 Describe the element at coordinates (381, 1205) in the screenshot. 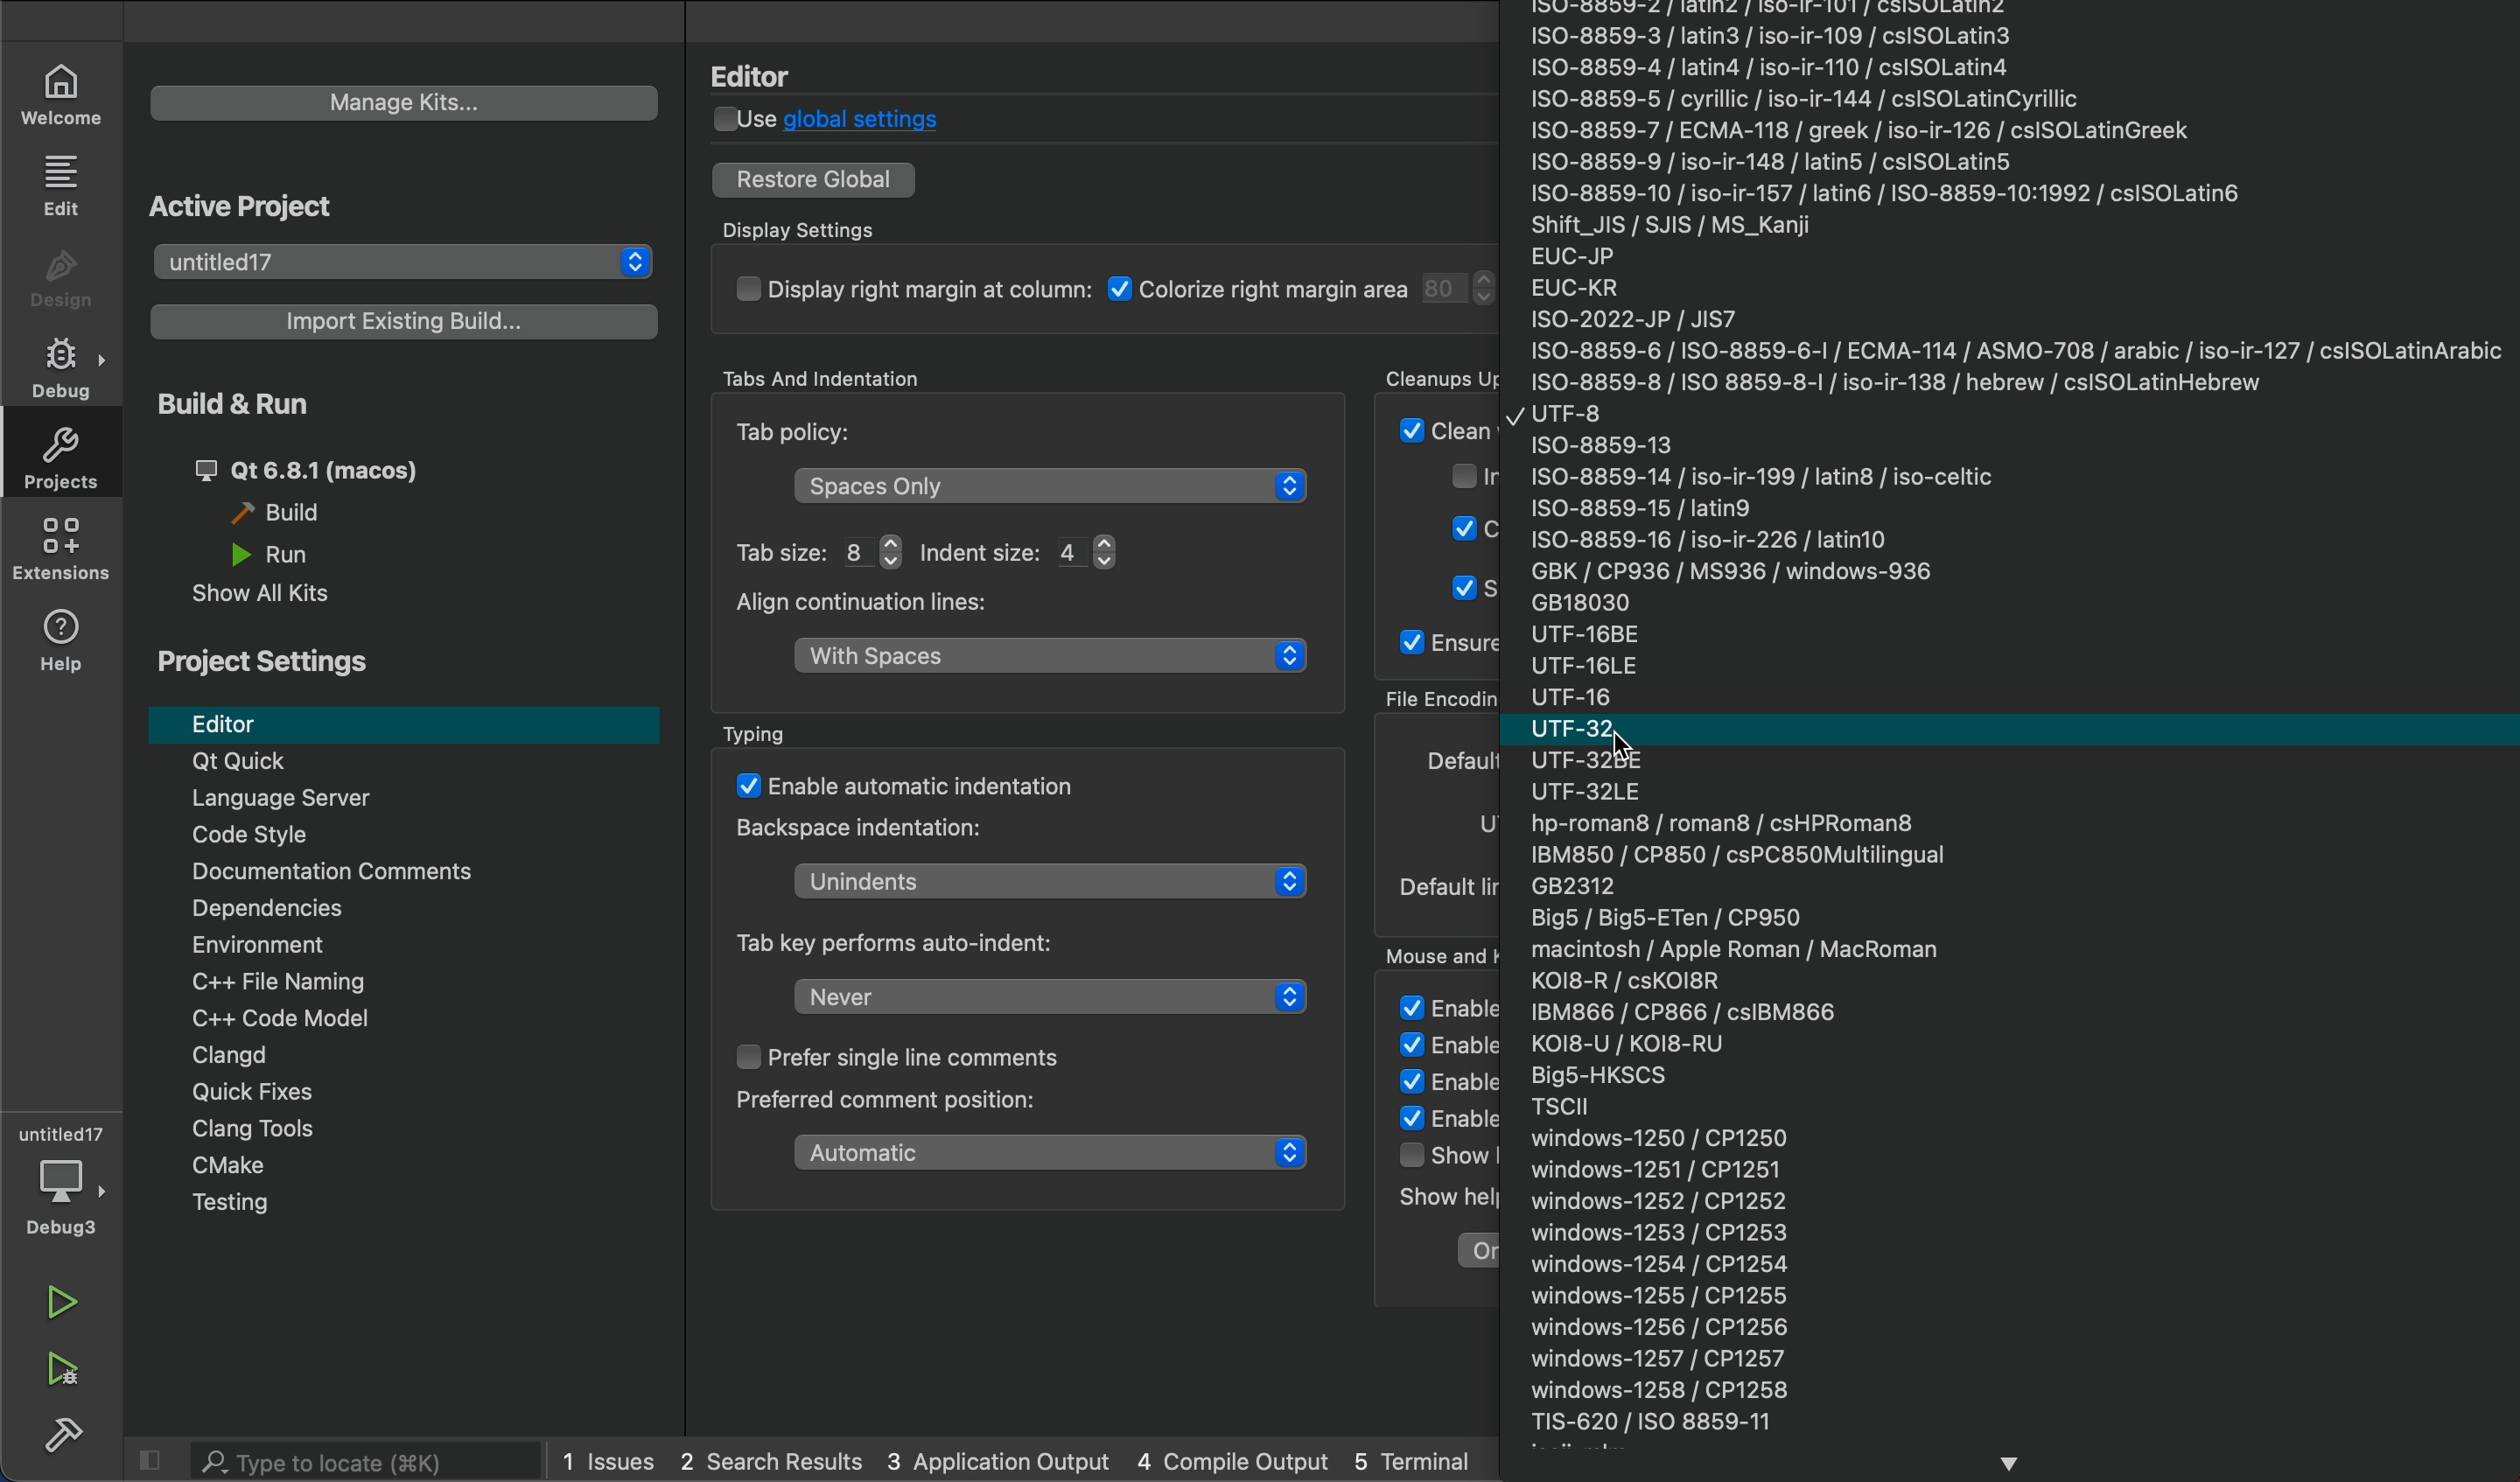

I see `` at that location.